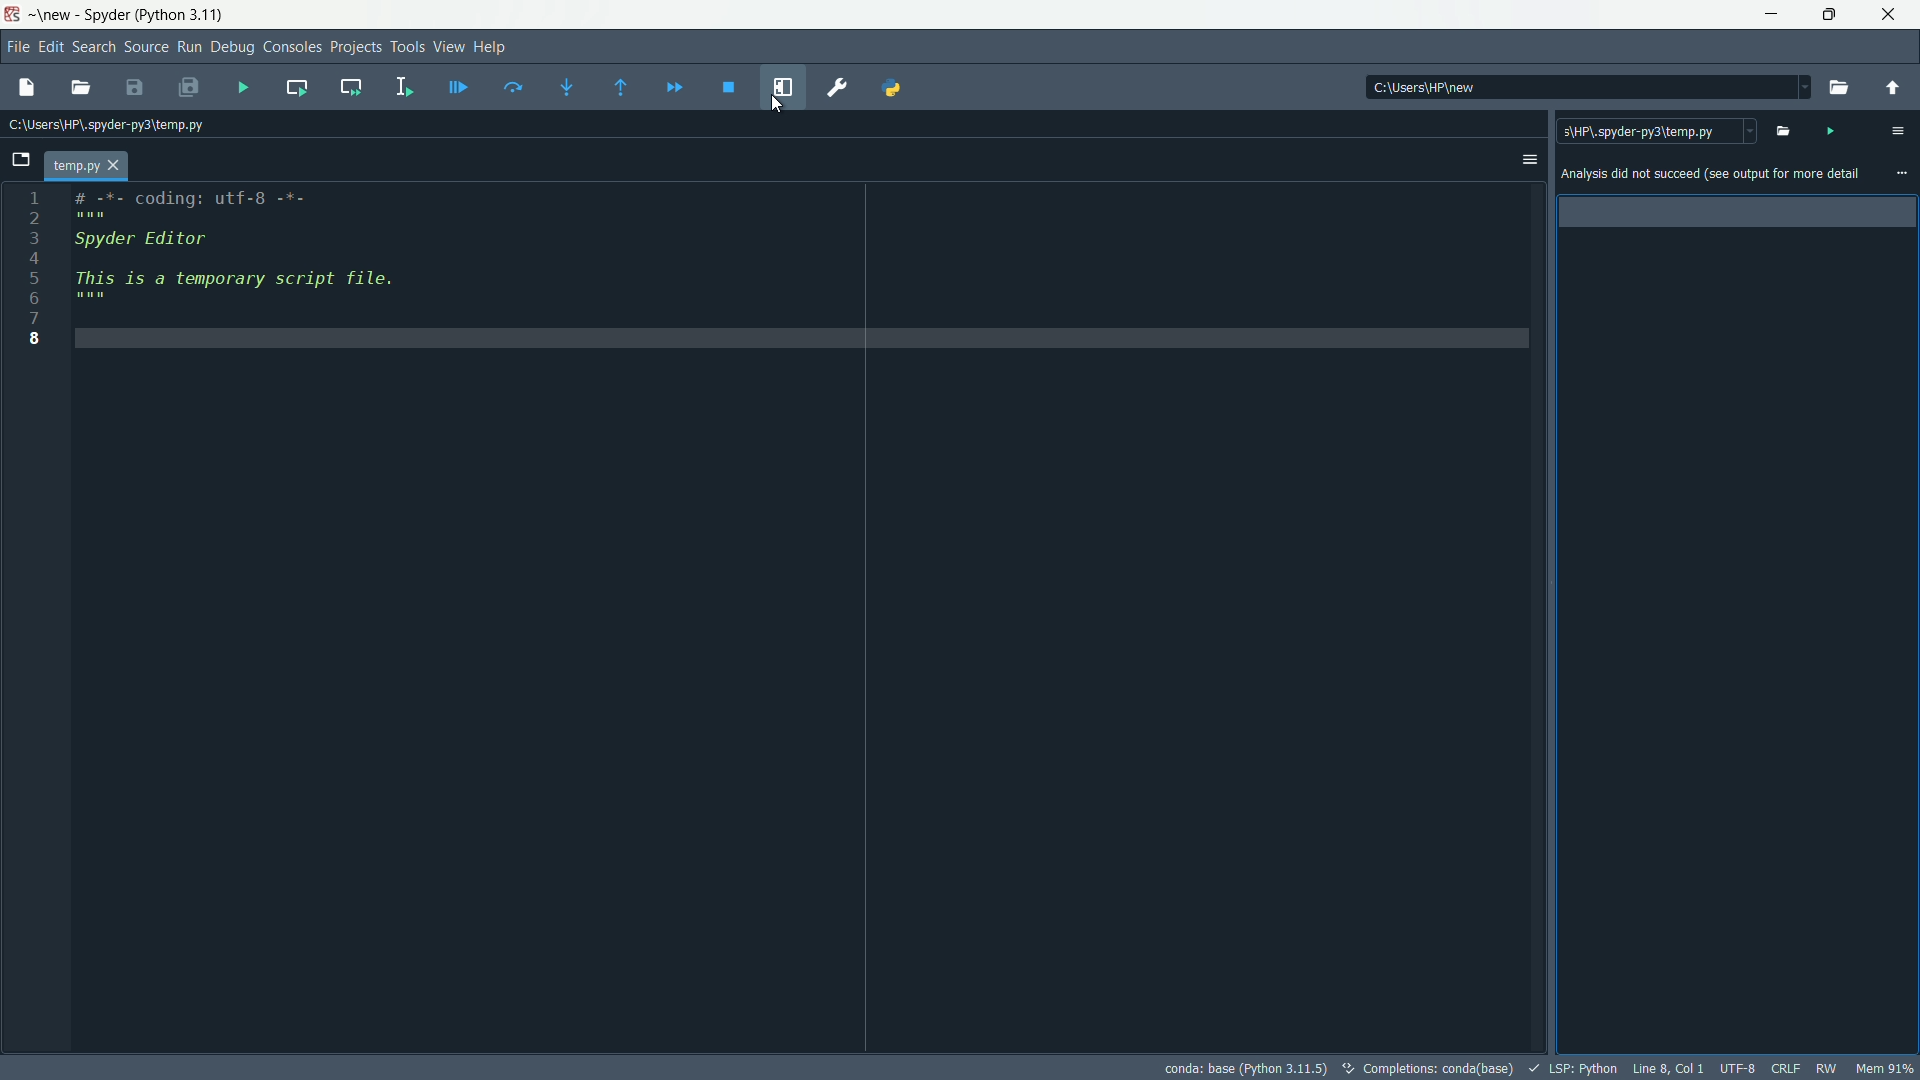 This screenshot has height=1080, width=1920. Describe the element at coordinates (1894, 15) in the screenshot. I see `close app` at that location.